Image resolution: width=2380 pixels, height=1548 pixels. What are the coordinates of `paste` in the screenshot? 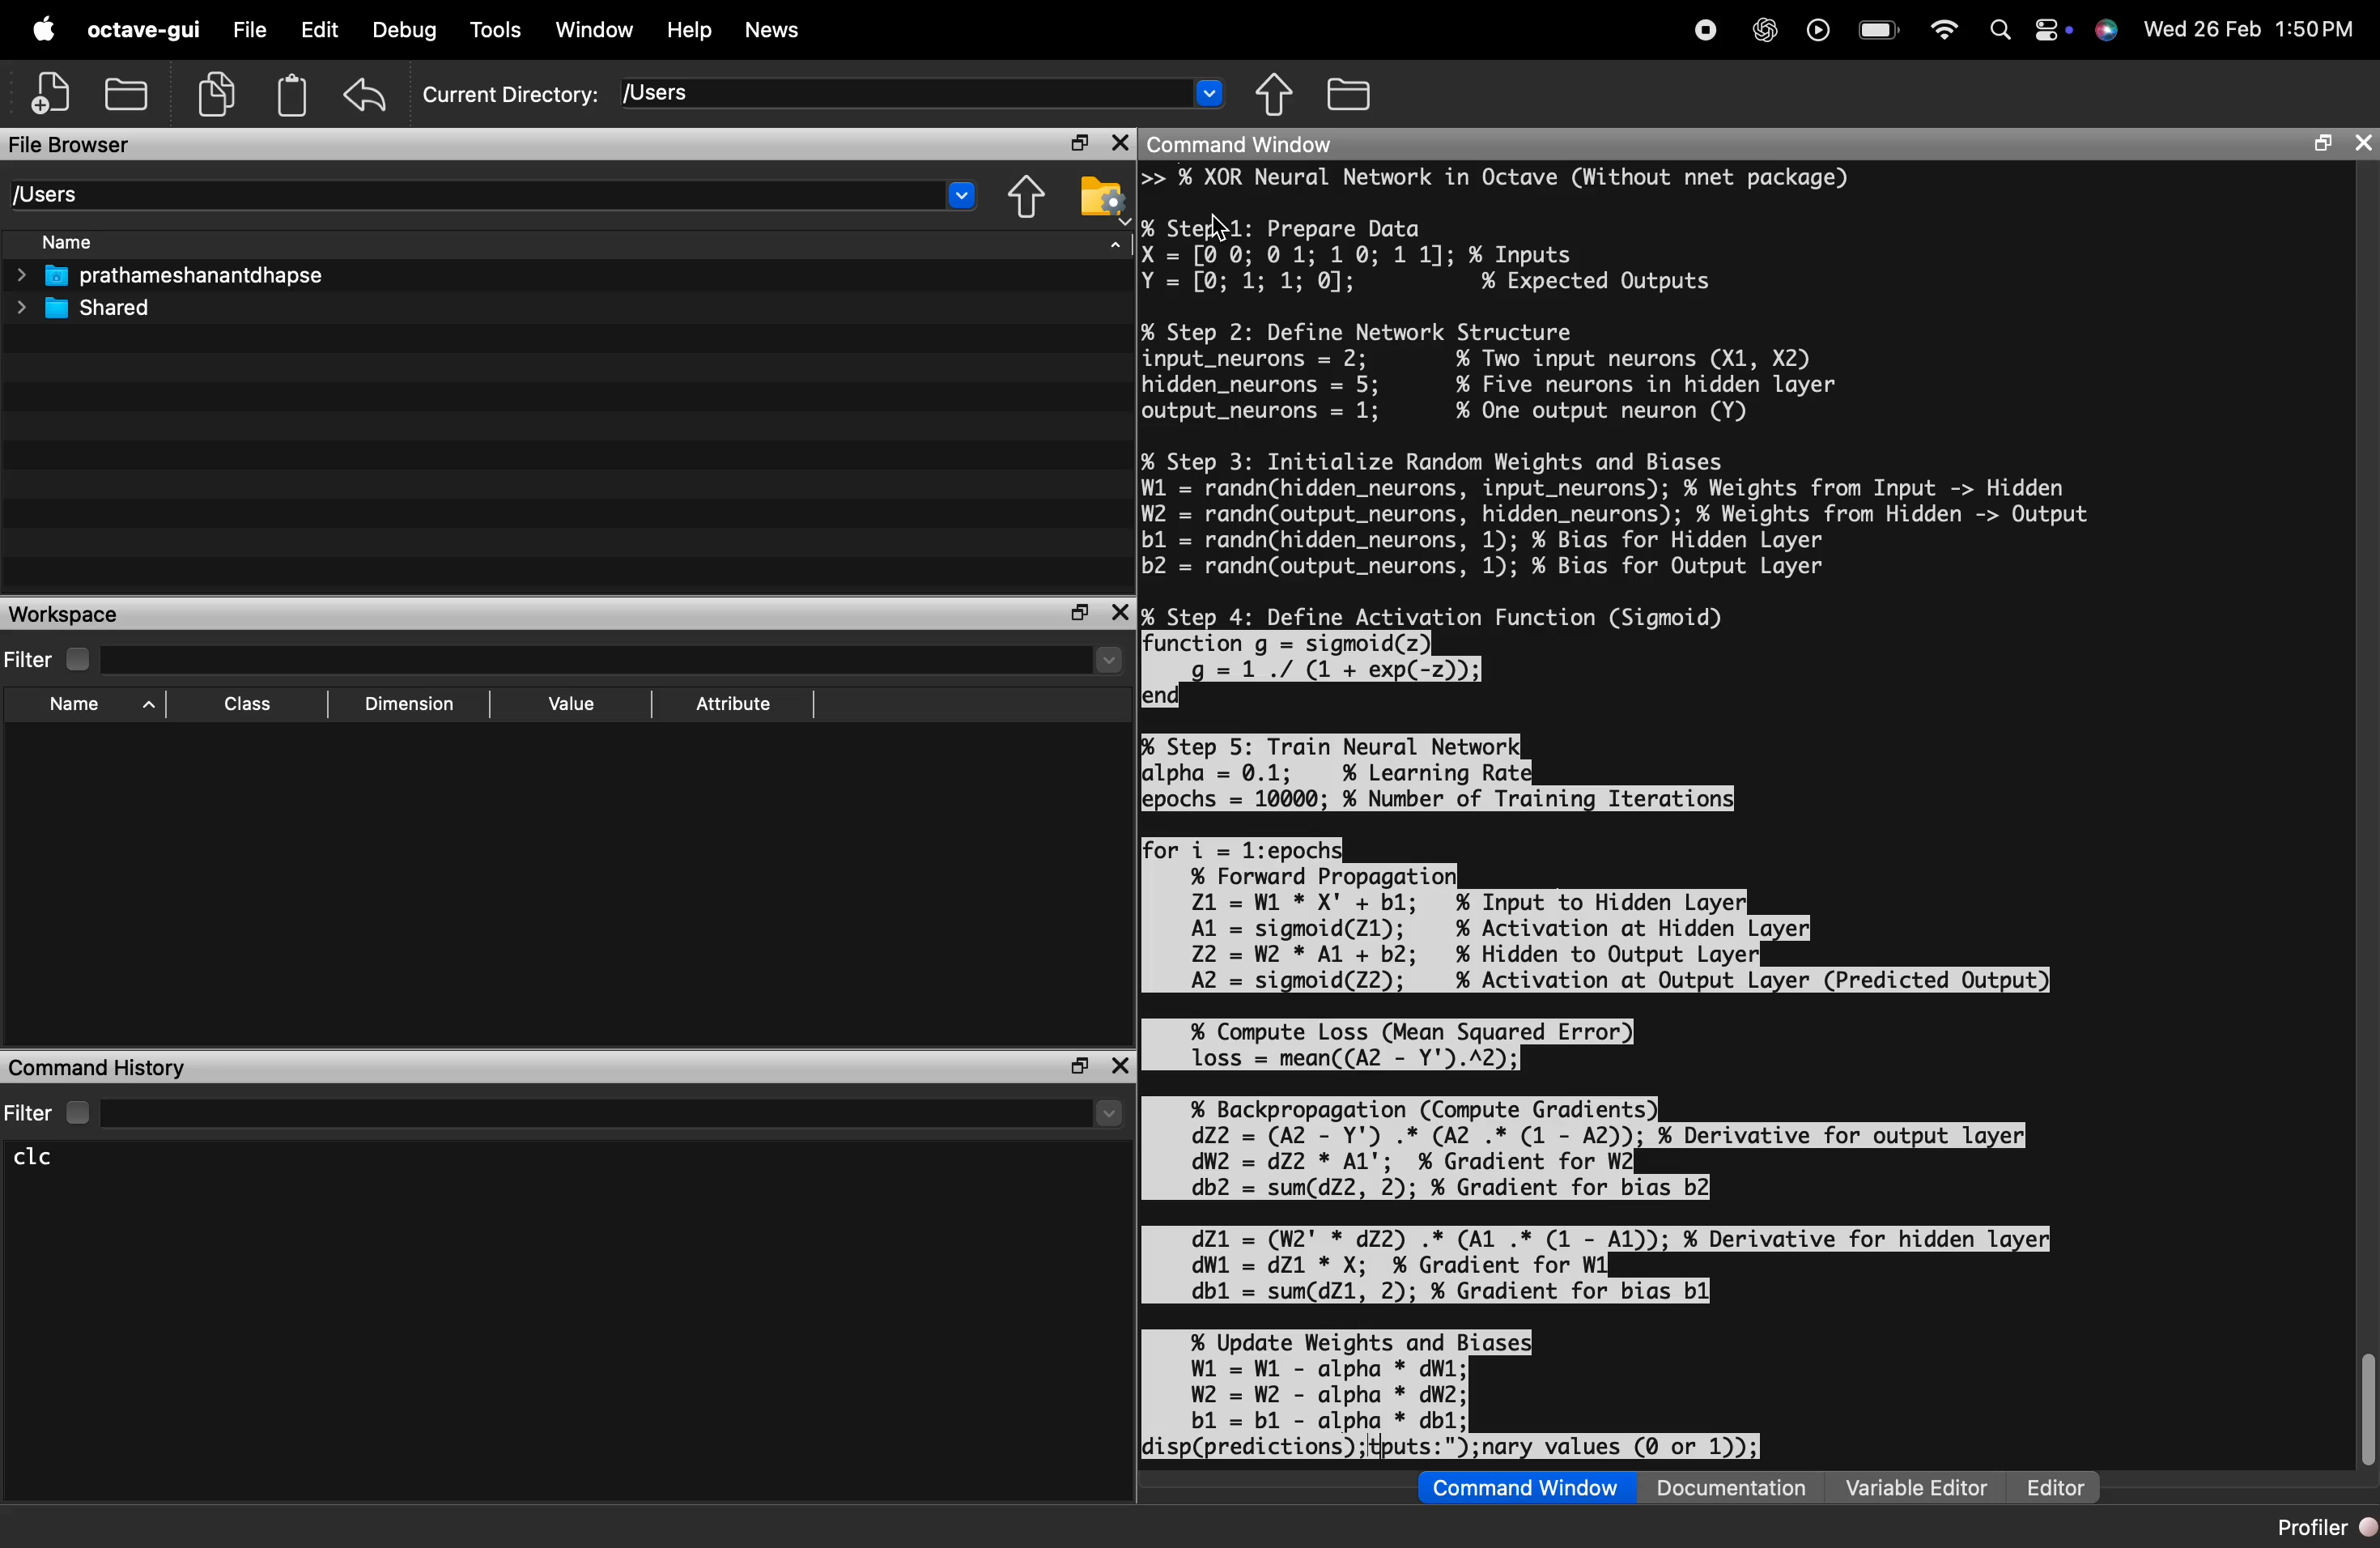 It's located at (292, 95).